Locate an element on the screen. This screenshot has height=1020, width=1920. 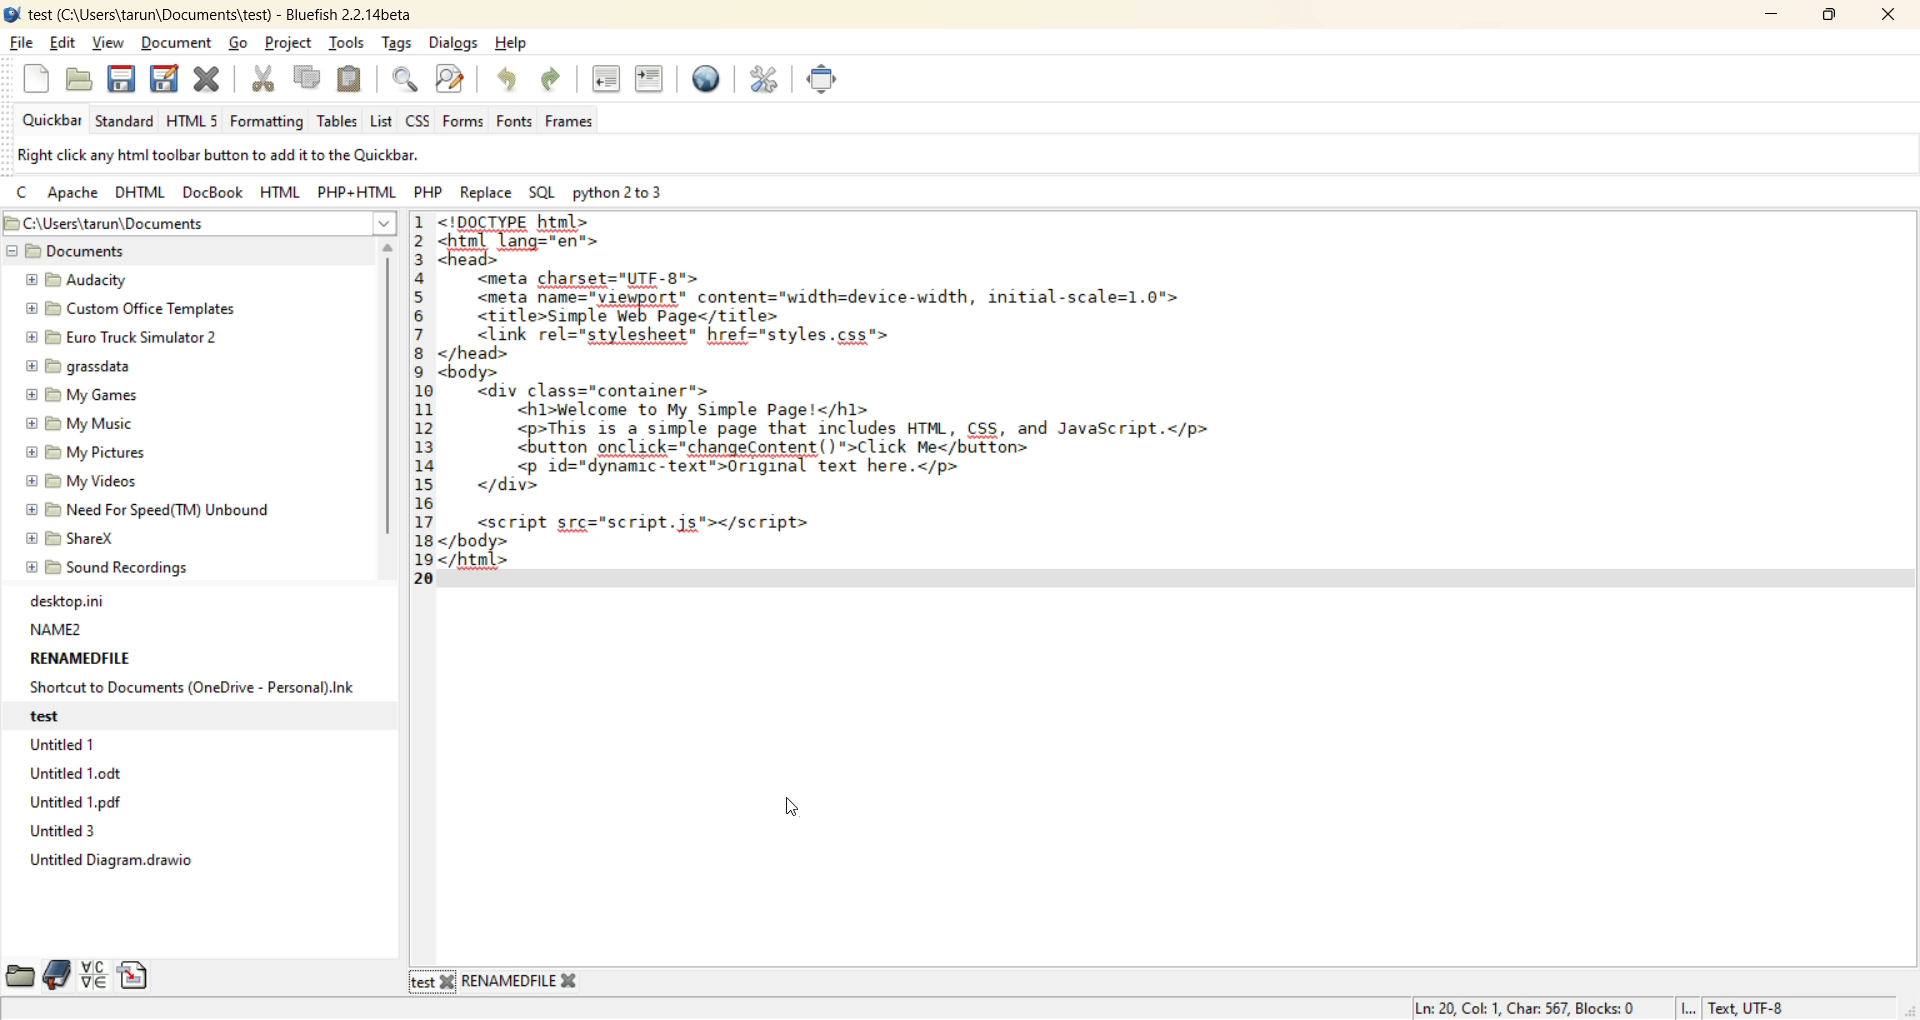
help is located at coordinates (516, 47).